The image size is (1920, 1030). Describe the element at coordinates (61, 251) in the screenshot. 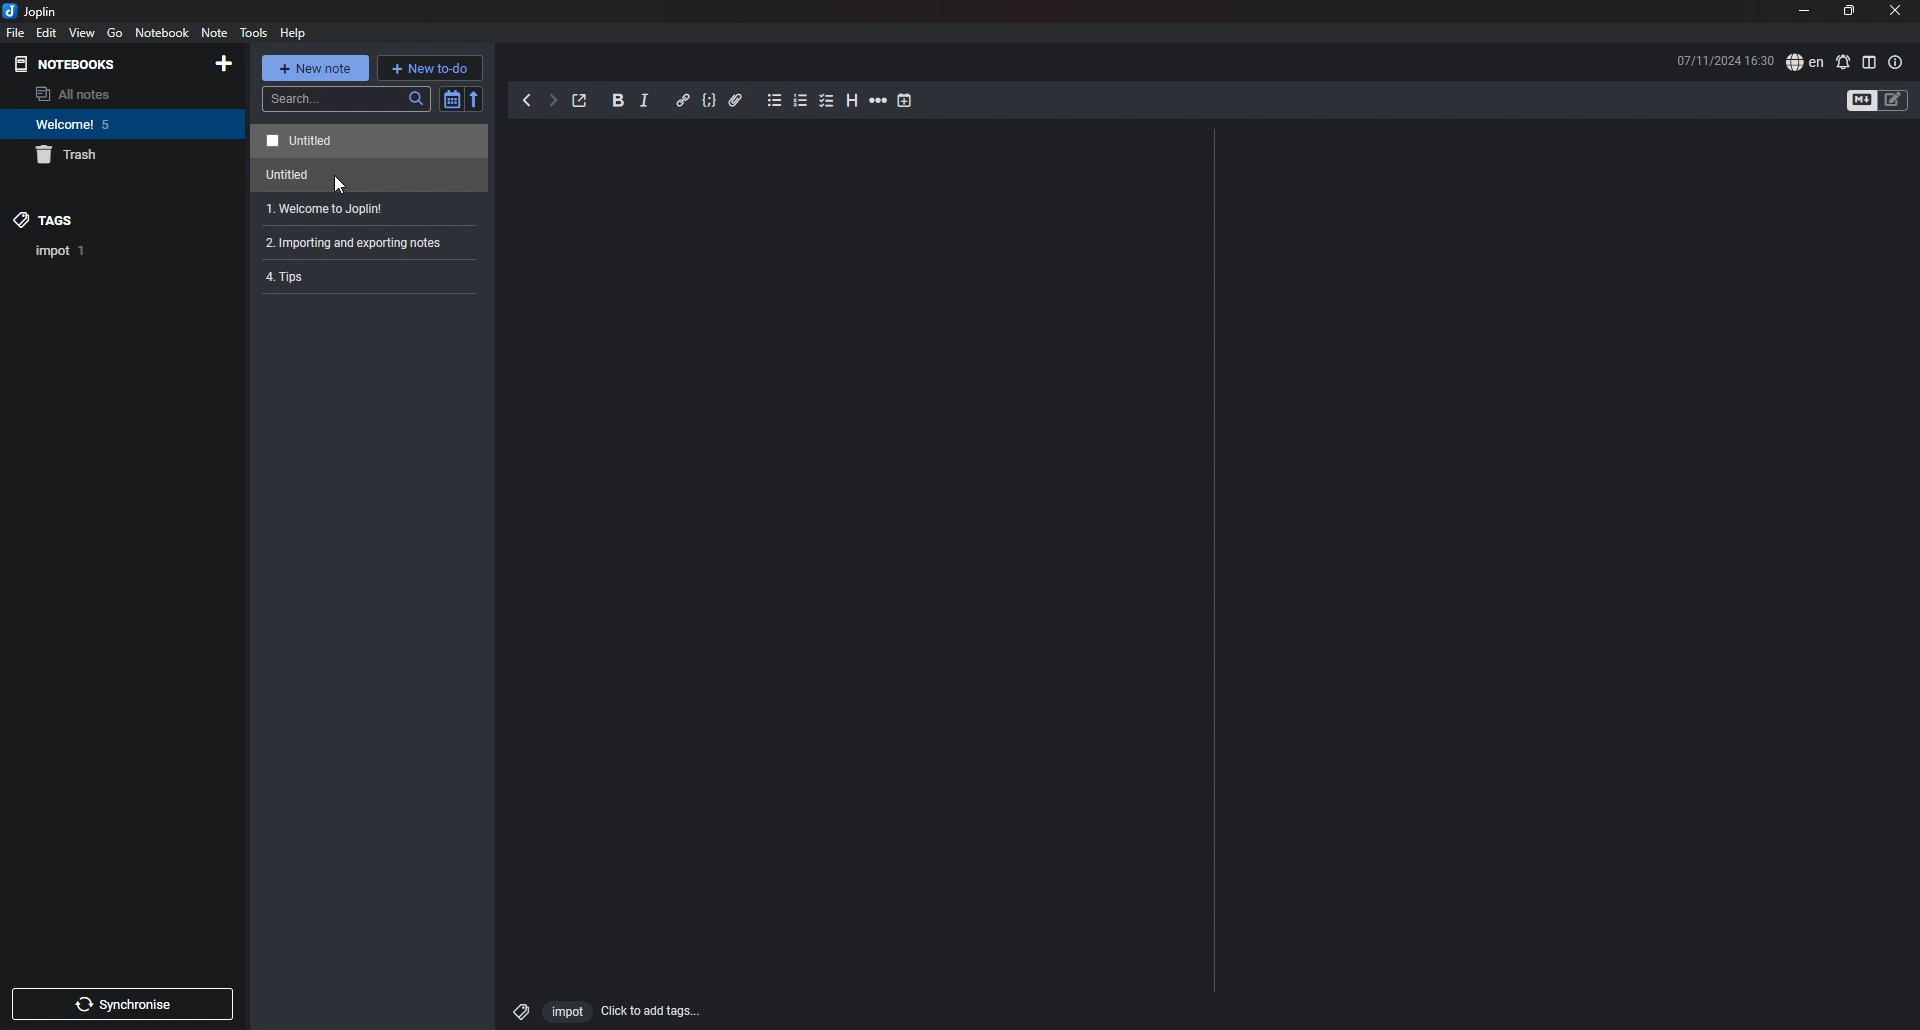

I see `tag` at that location.